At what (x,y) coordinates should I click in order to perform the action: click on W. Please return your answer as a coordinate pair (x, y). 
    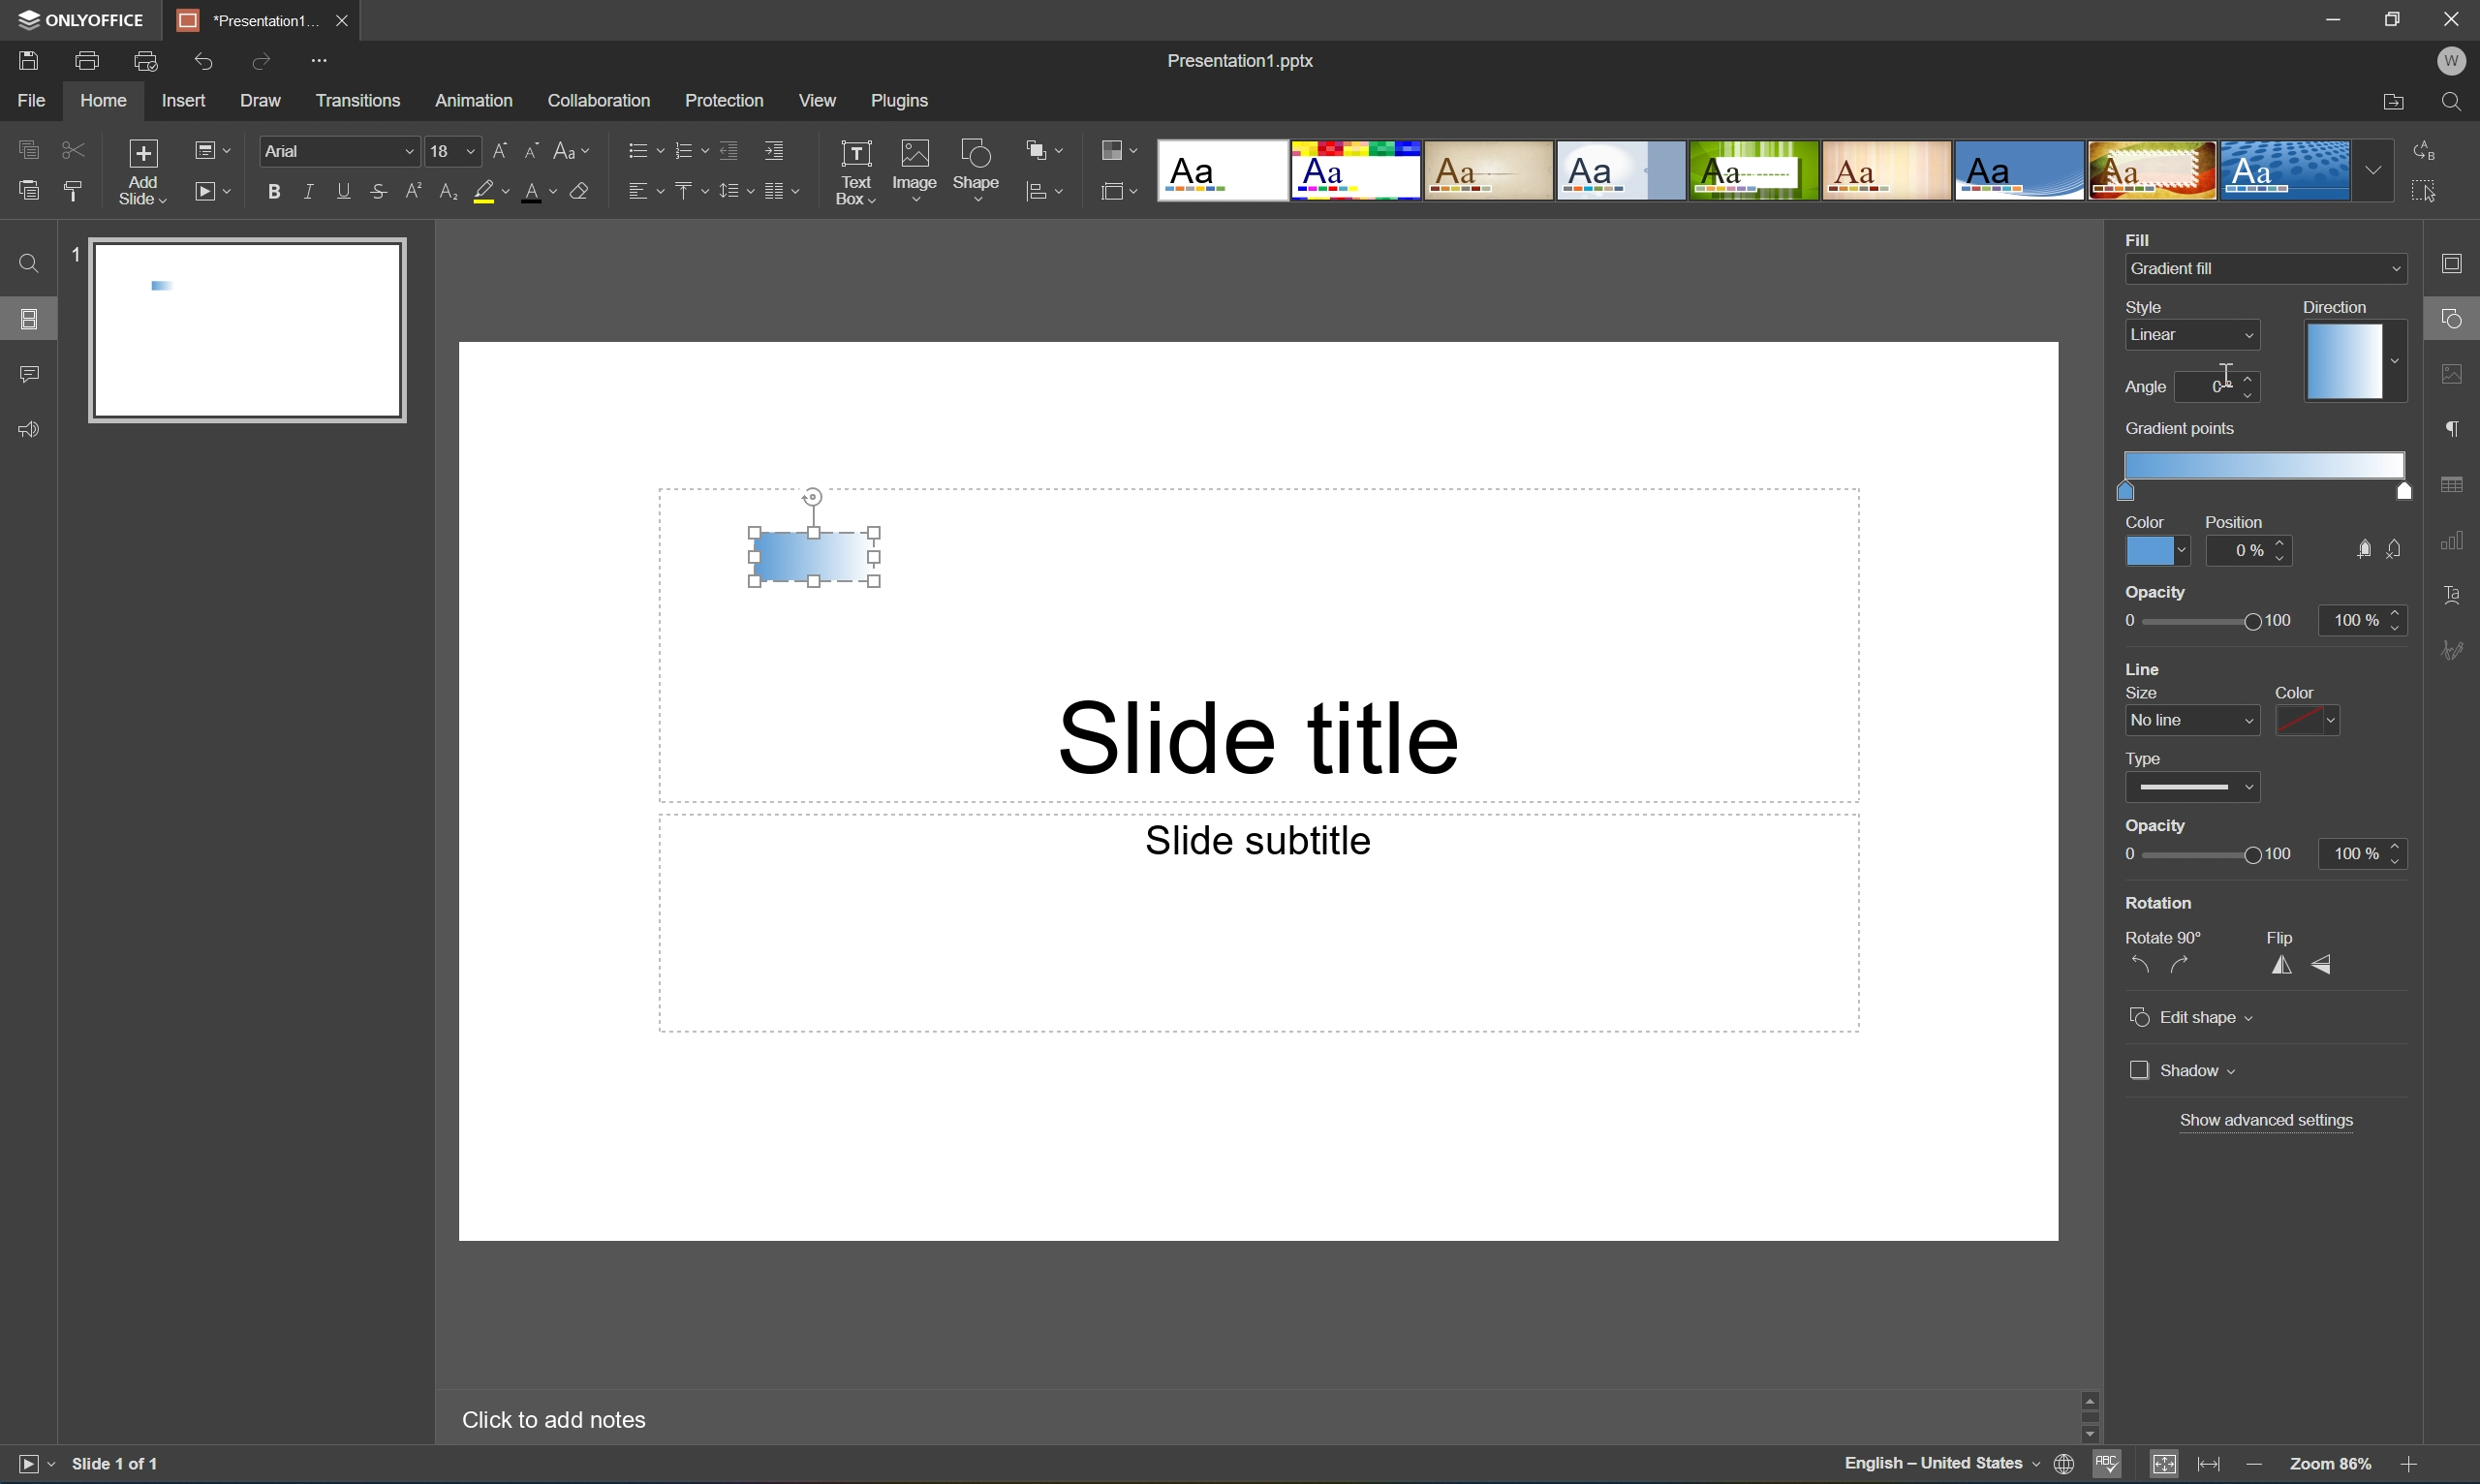
    Looking at the image, I should click on (2455, 61).